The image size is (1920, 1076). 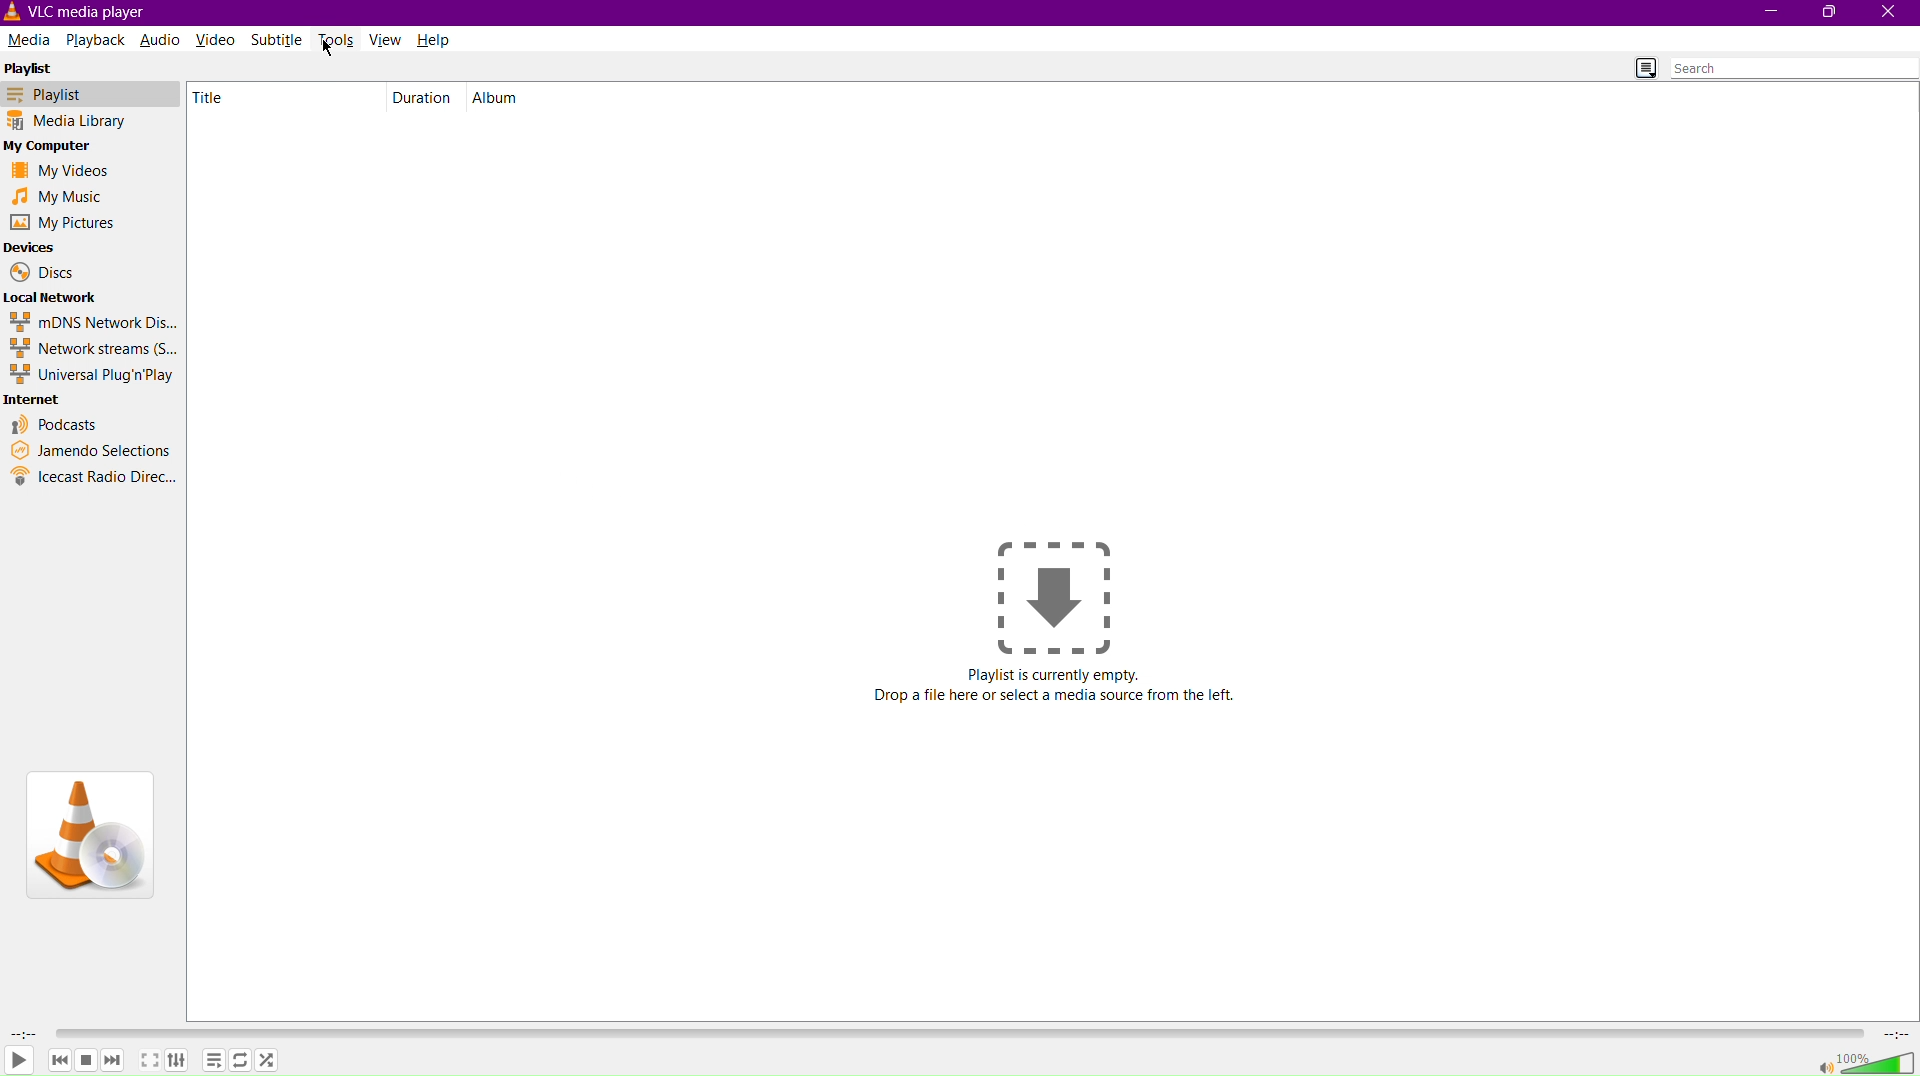 I want to click on Discs, so click(x=40, y=271).